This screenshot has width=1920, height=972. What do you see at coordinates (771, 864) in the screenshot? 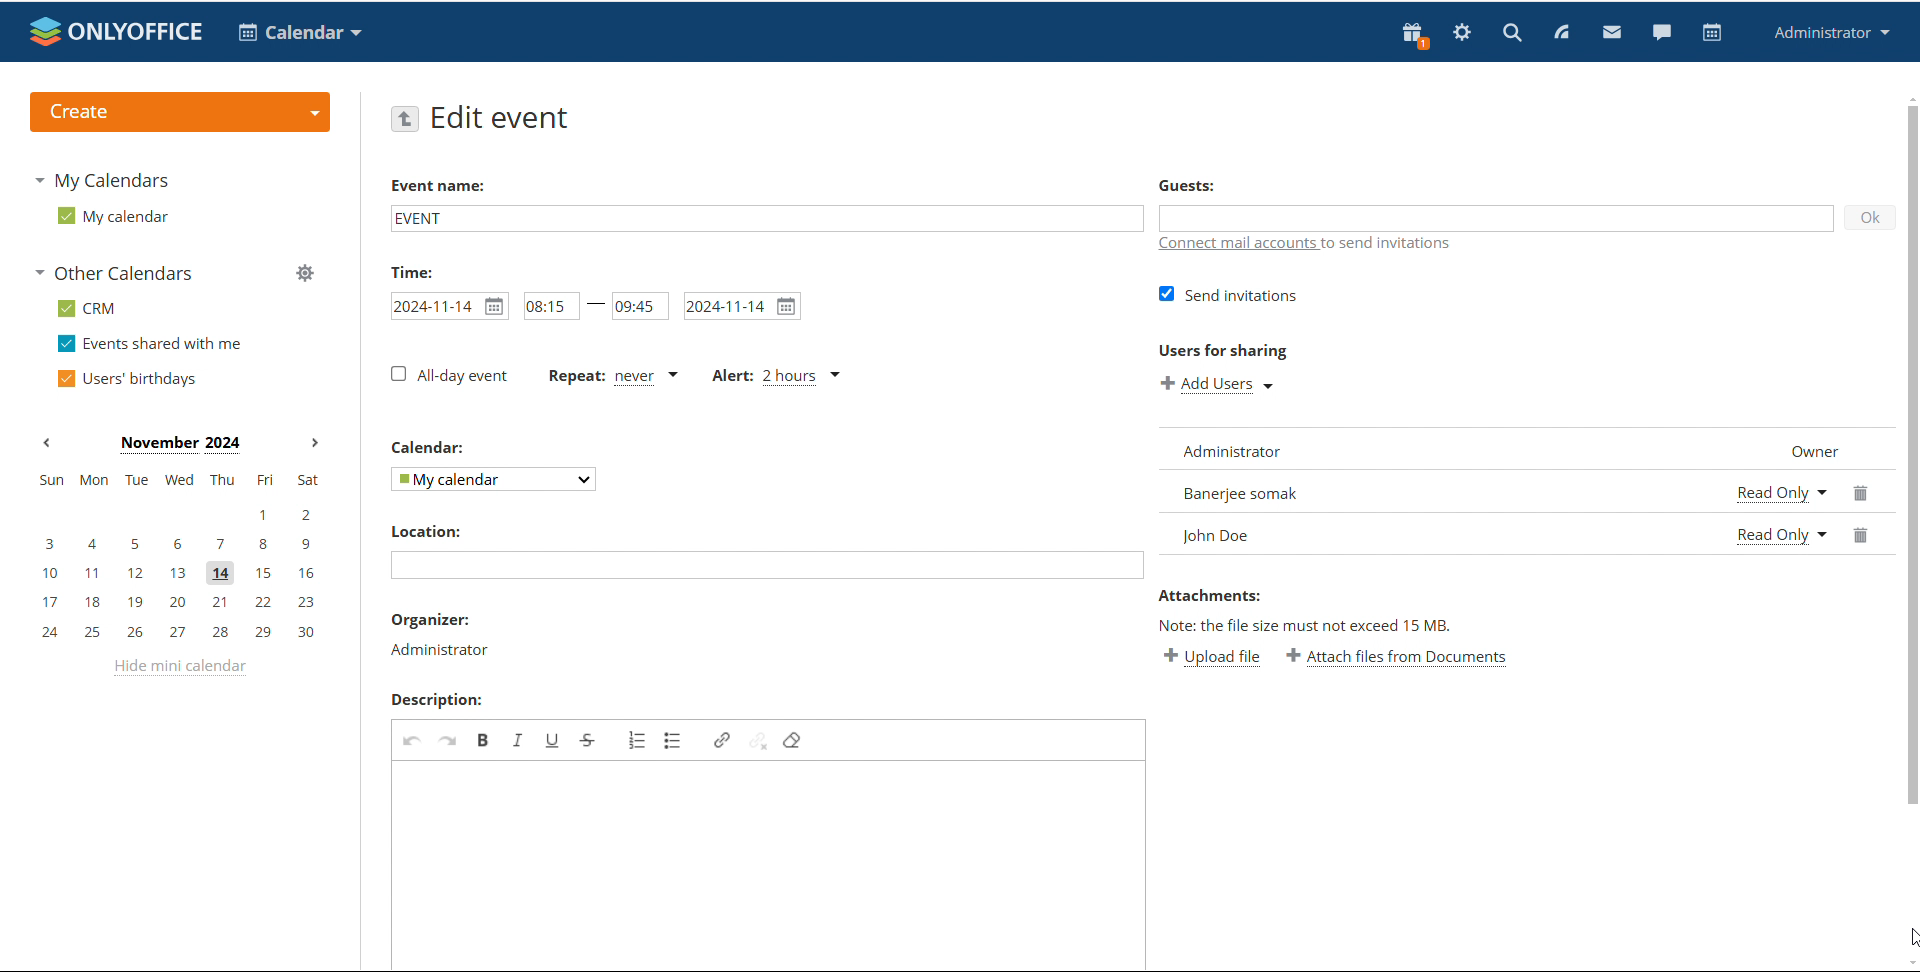
I see `add description` at bounding box center [771, 864].